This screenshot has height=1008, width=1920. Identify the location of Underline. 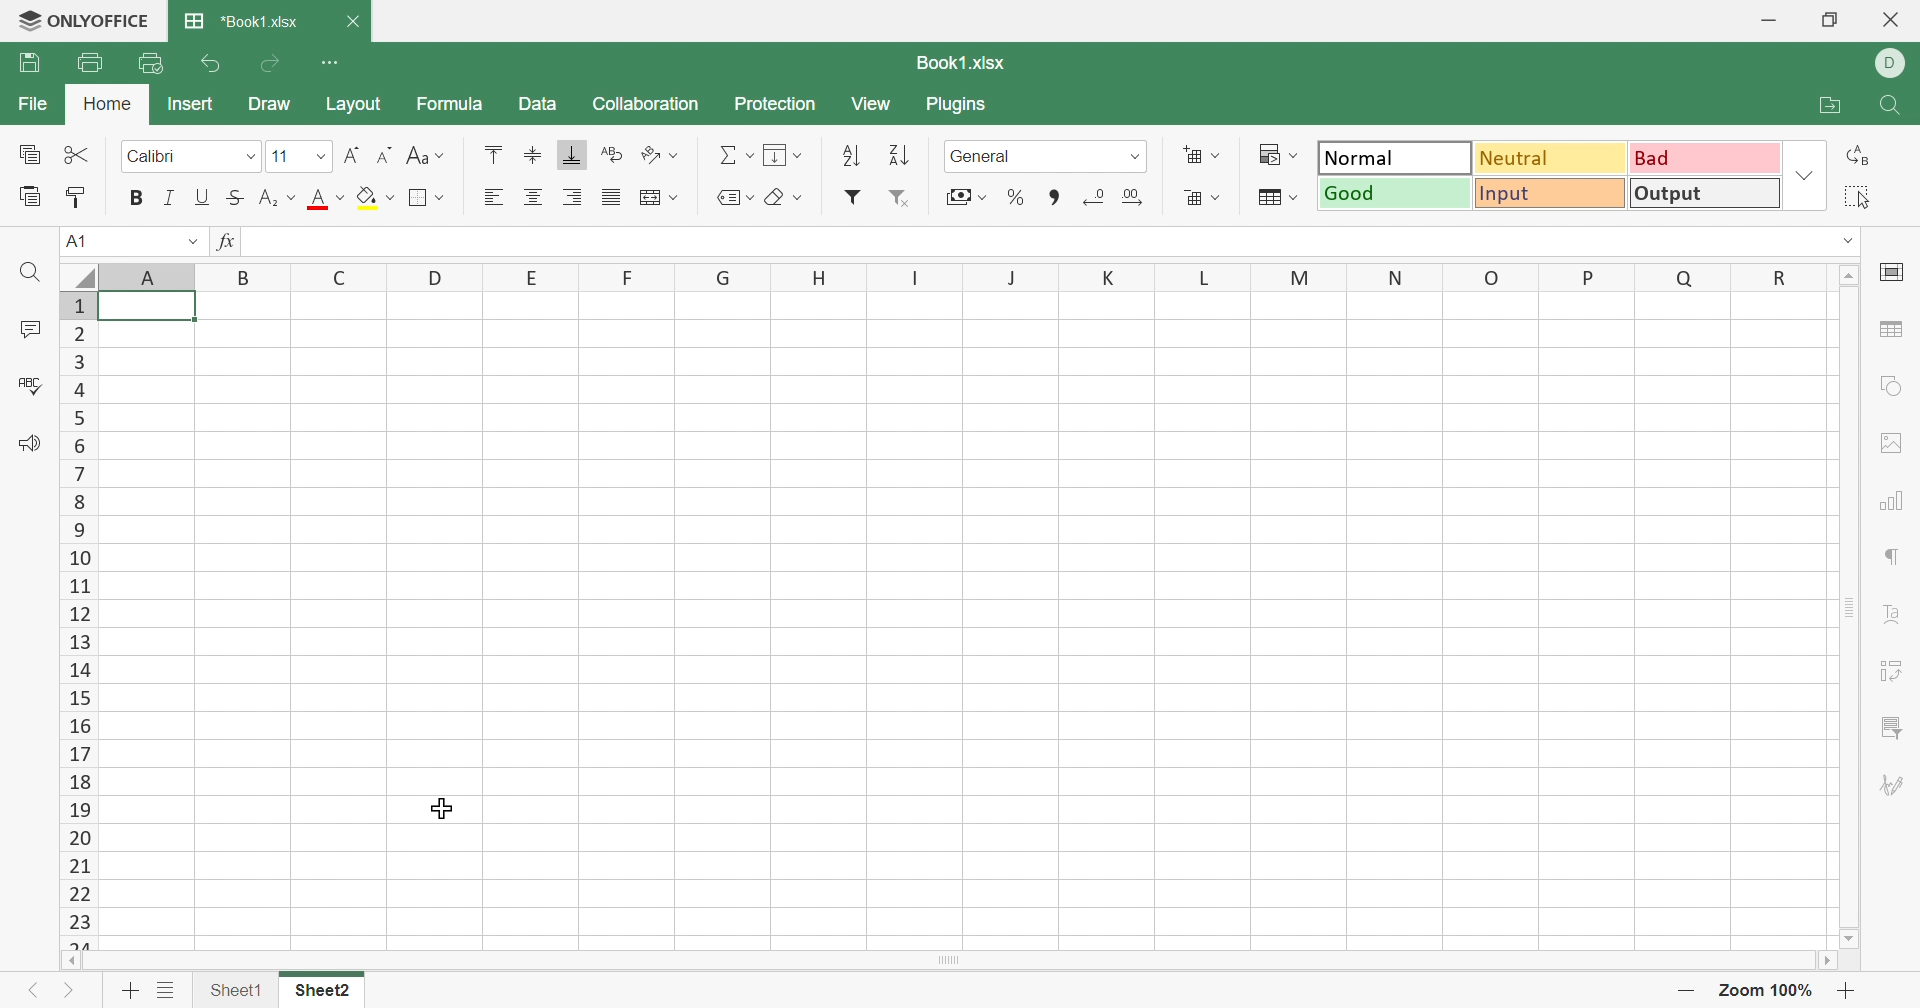
(203, 197).